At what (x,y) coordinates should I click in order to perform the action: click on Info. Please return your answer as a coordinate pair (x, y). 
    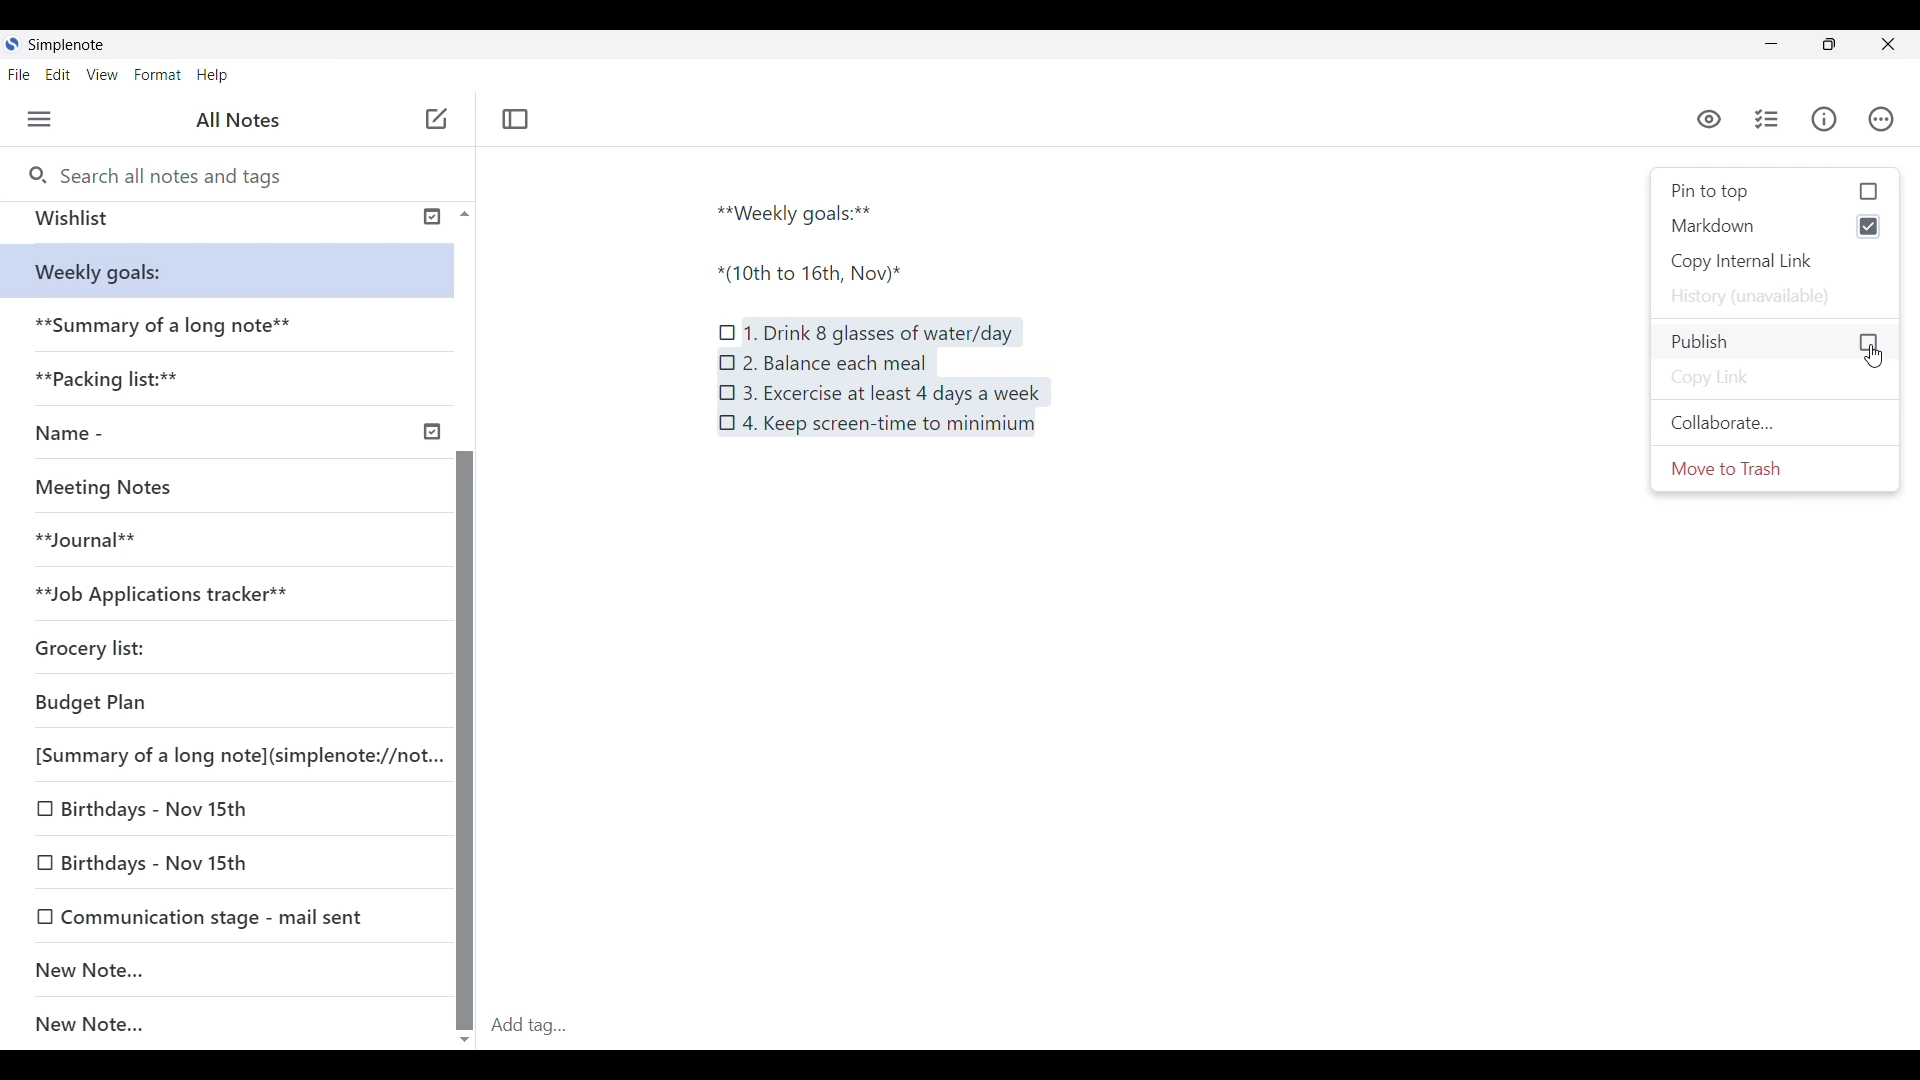
    Looking at the image, I should click on (1827, 120).